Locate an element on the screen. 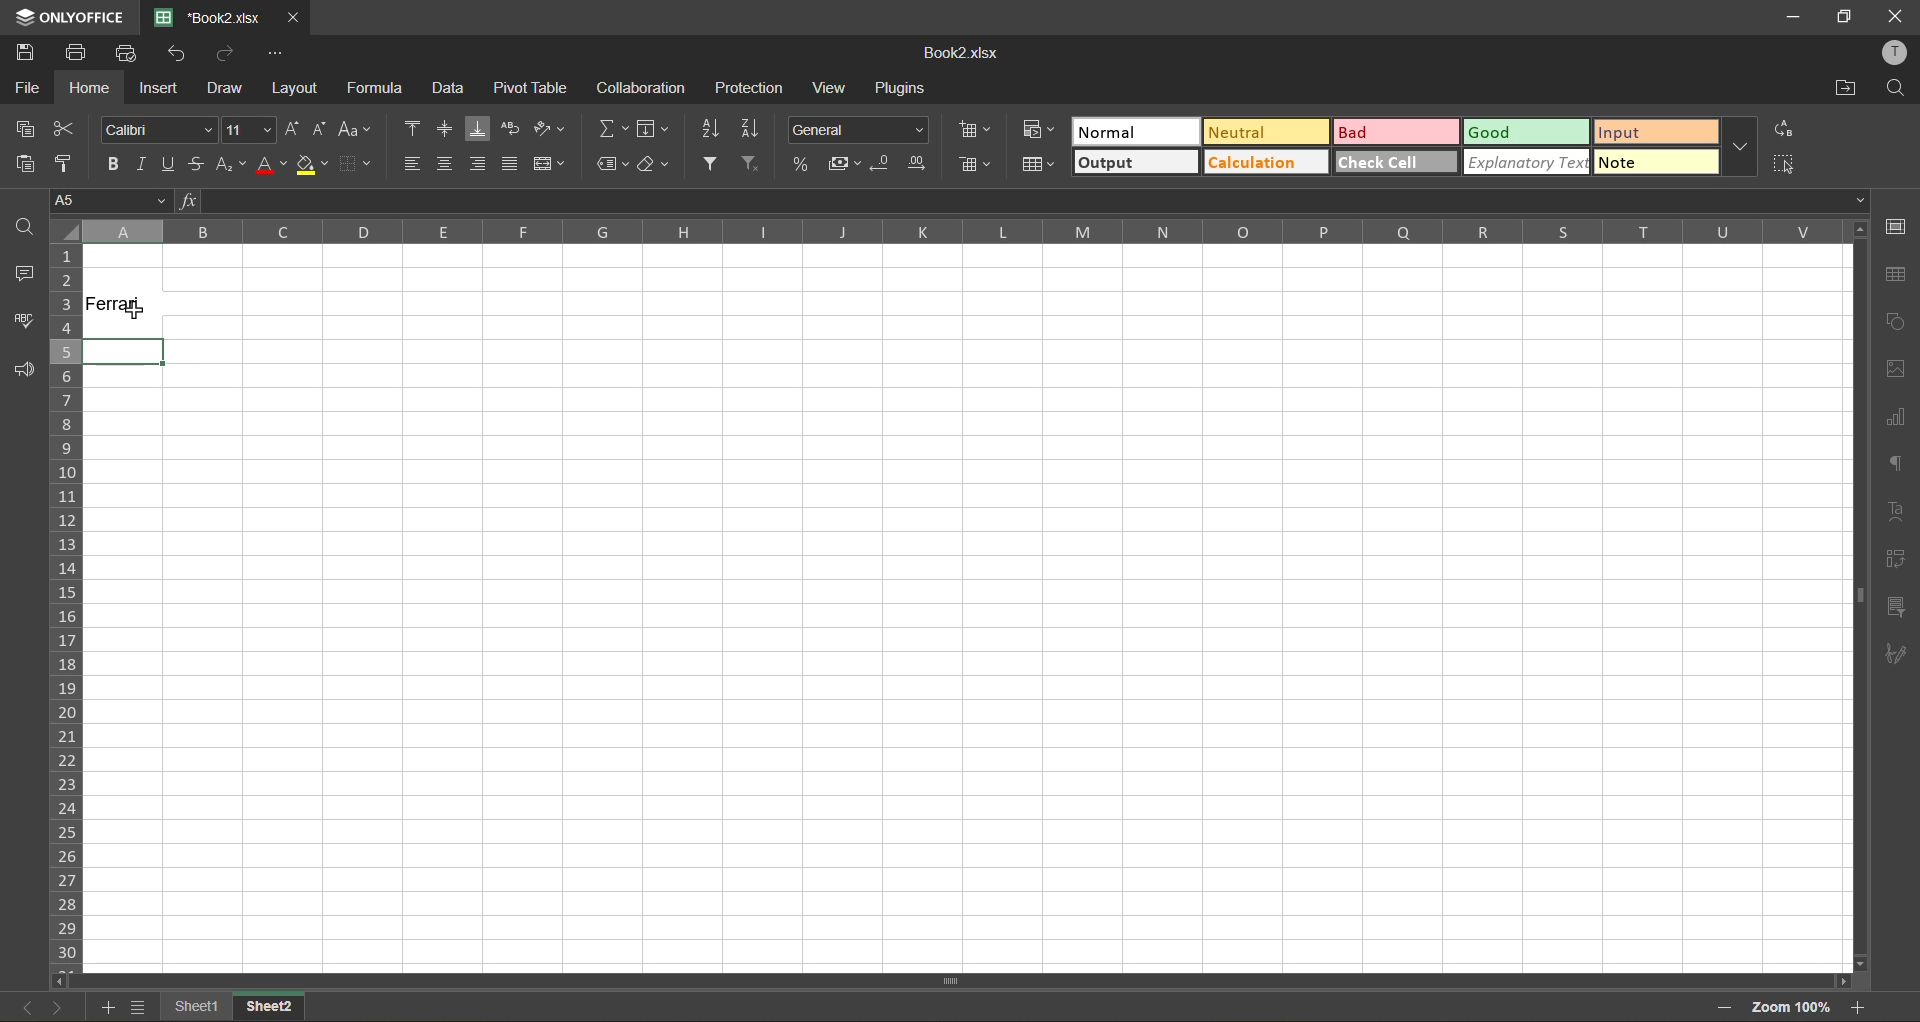  sort ascending is located at coordinates (714, 128).